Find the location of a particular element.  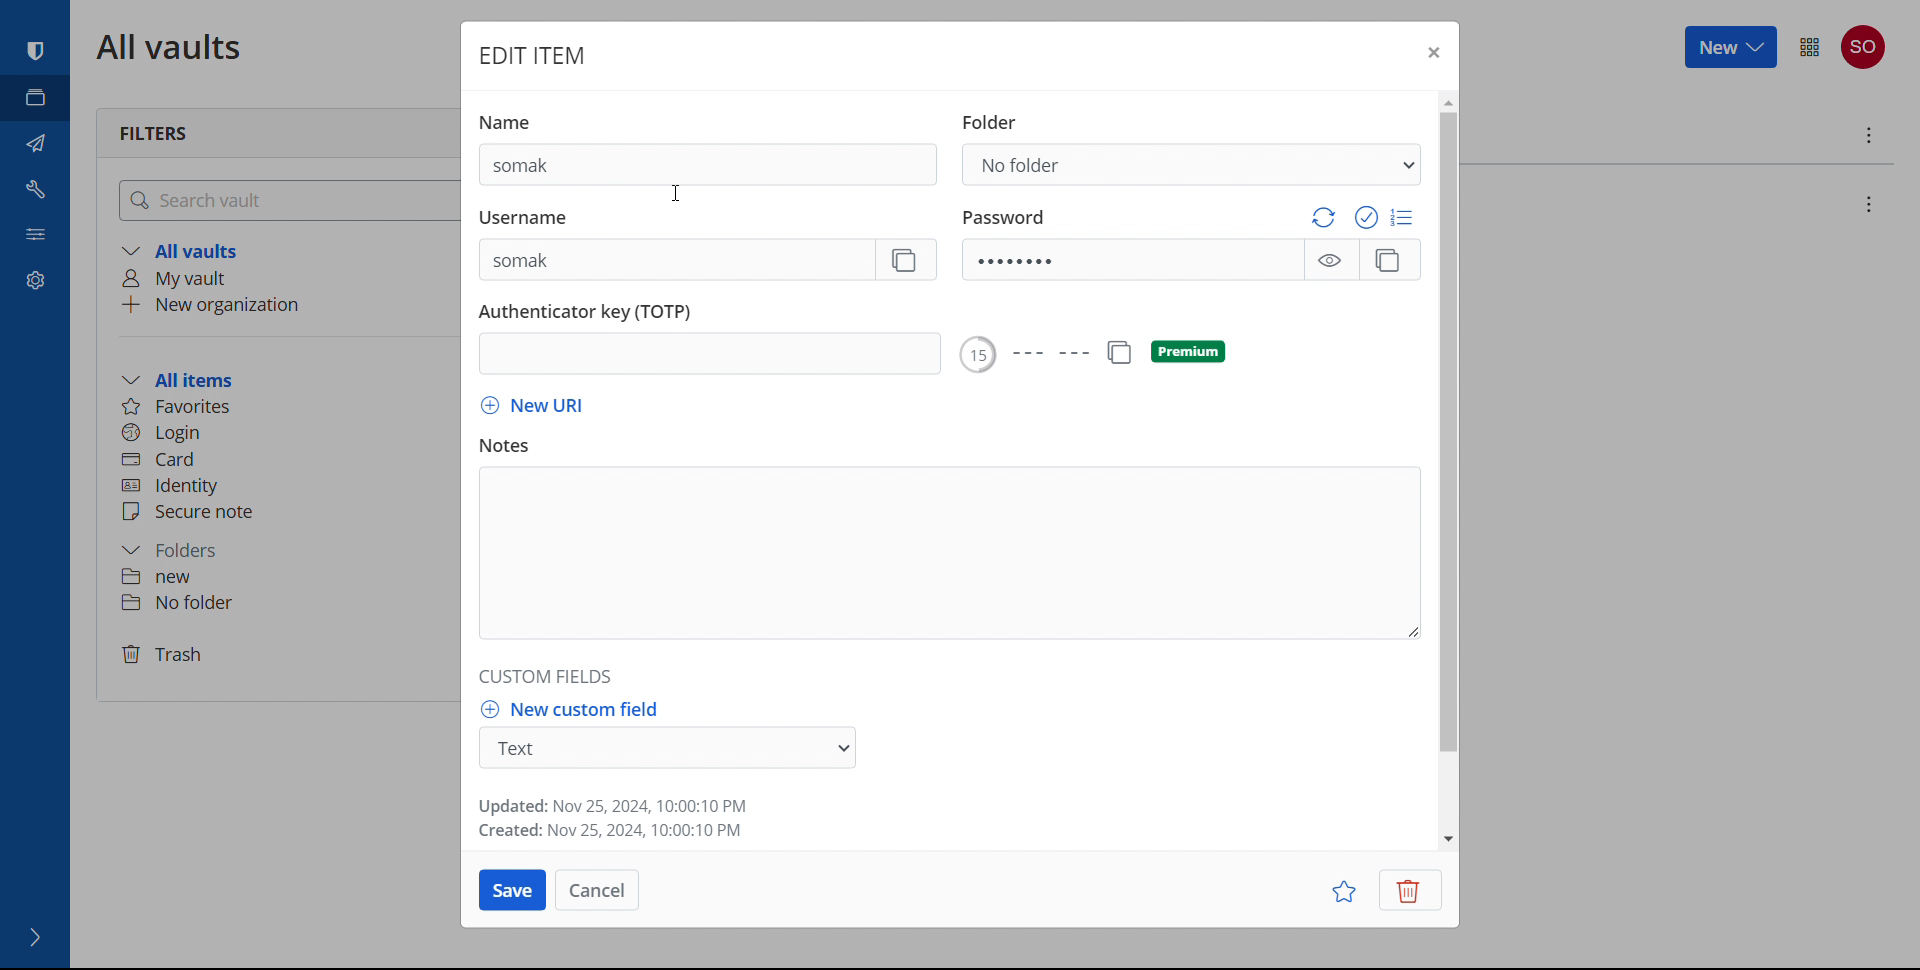

scroll up is located at coordinates (1446, 100).